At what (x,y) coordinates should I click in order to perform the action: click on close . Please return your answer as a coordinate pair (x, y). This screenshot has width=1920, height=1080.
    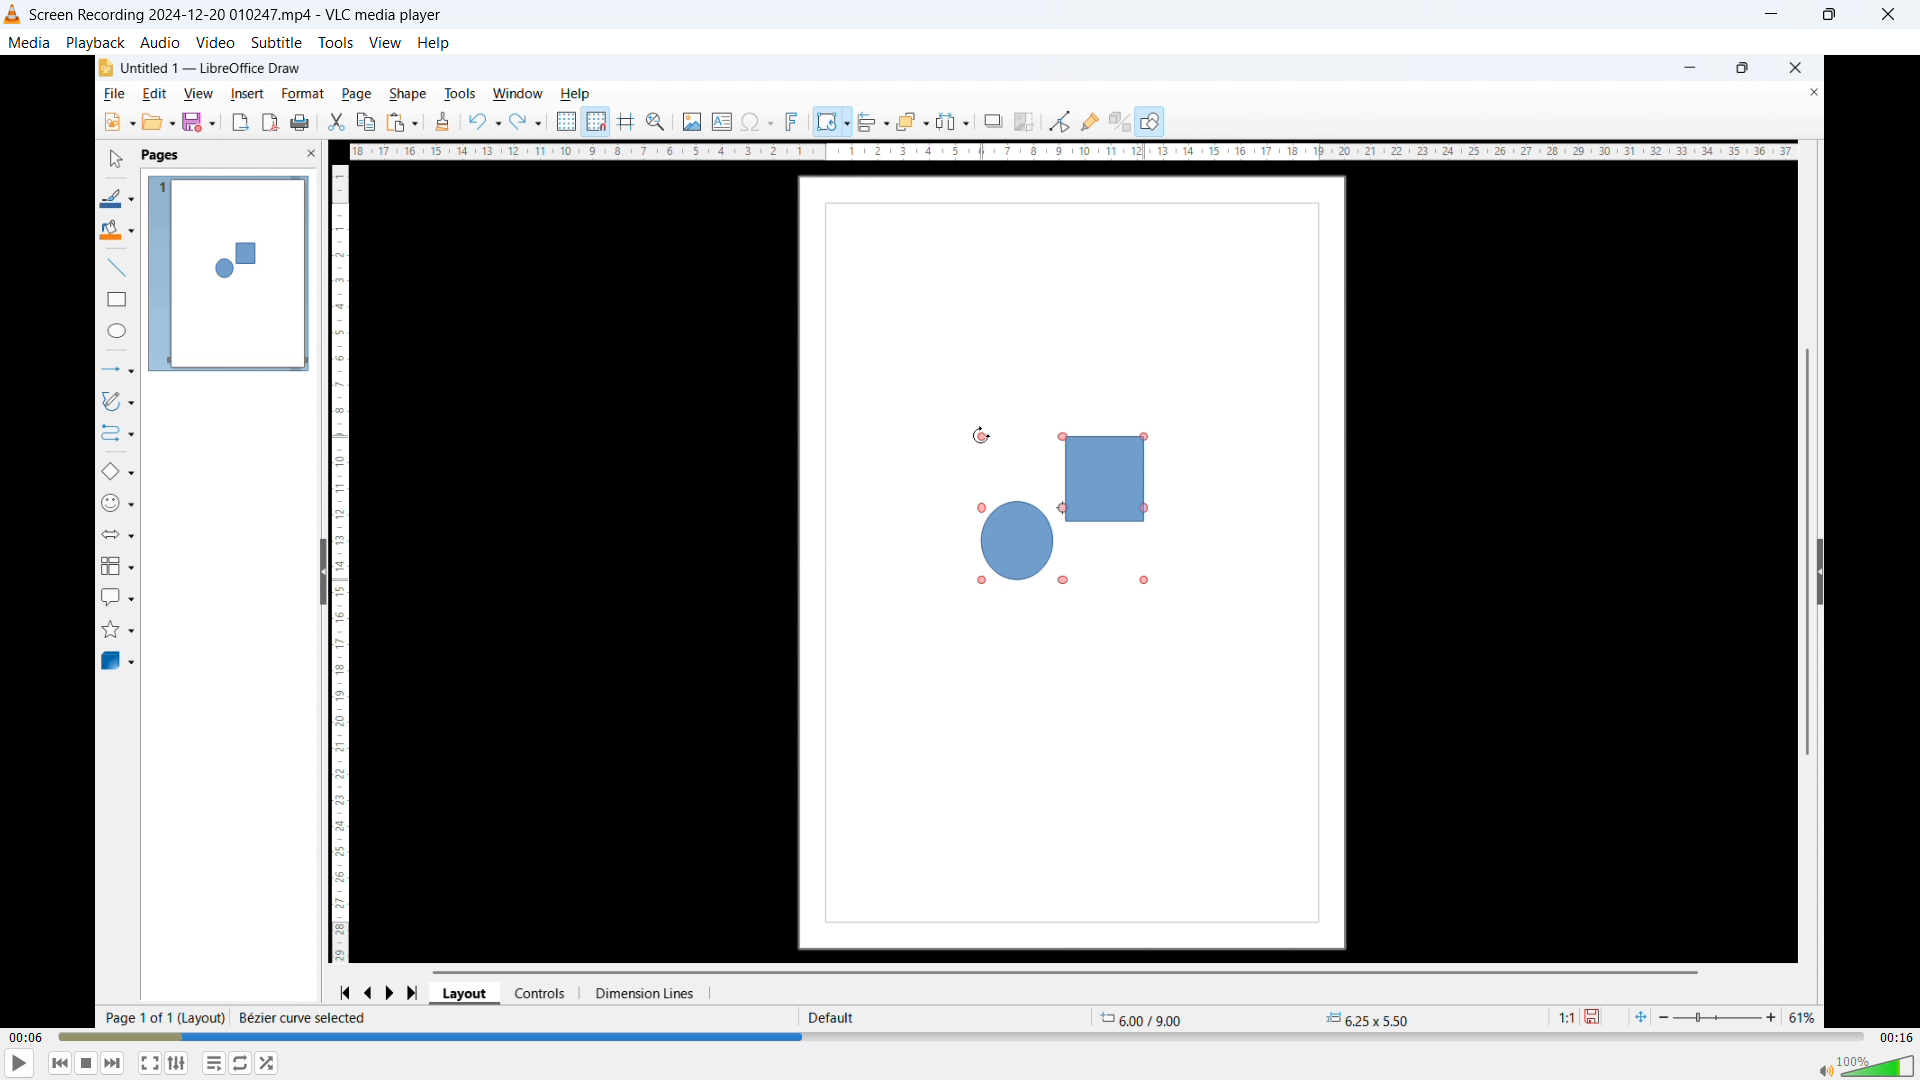
    Looking at the image, I should click on (1888, 15).